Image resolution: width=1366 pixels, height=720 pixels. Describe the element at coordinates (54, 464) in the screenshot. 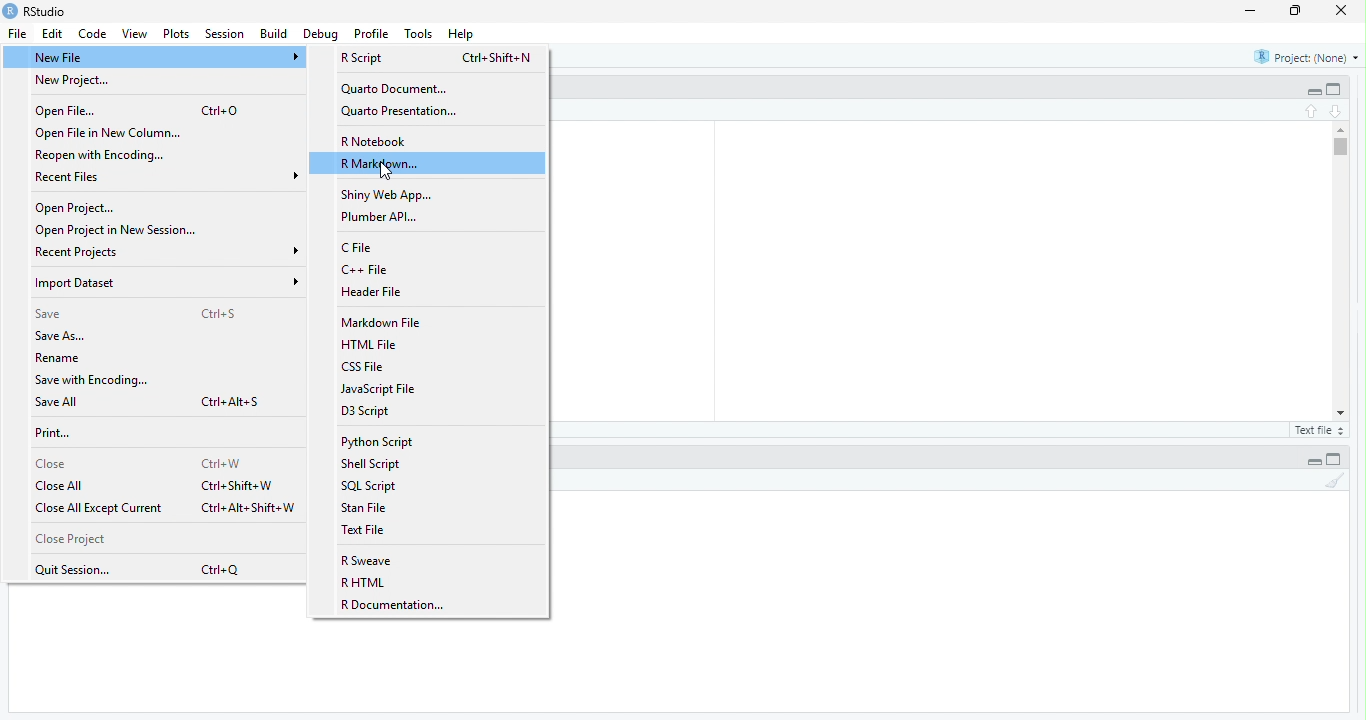

I see `Close` at that location.